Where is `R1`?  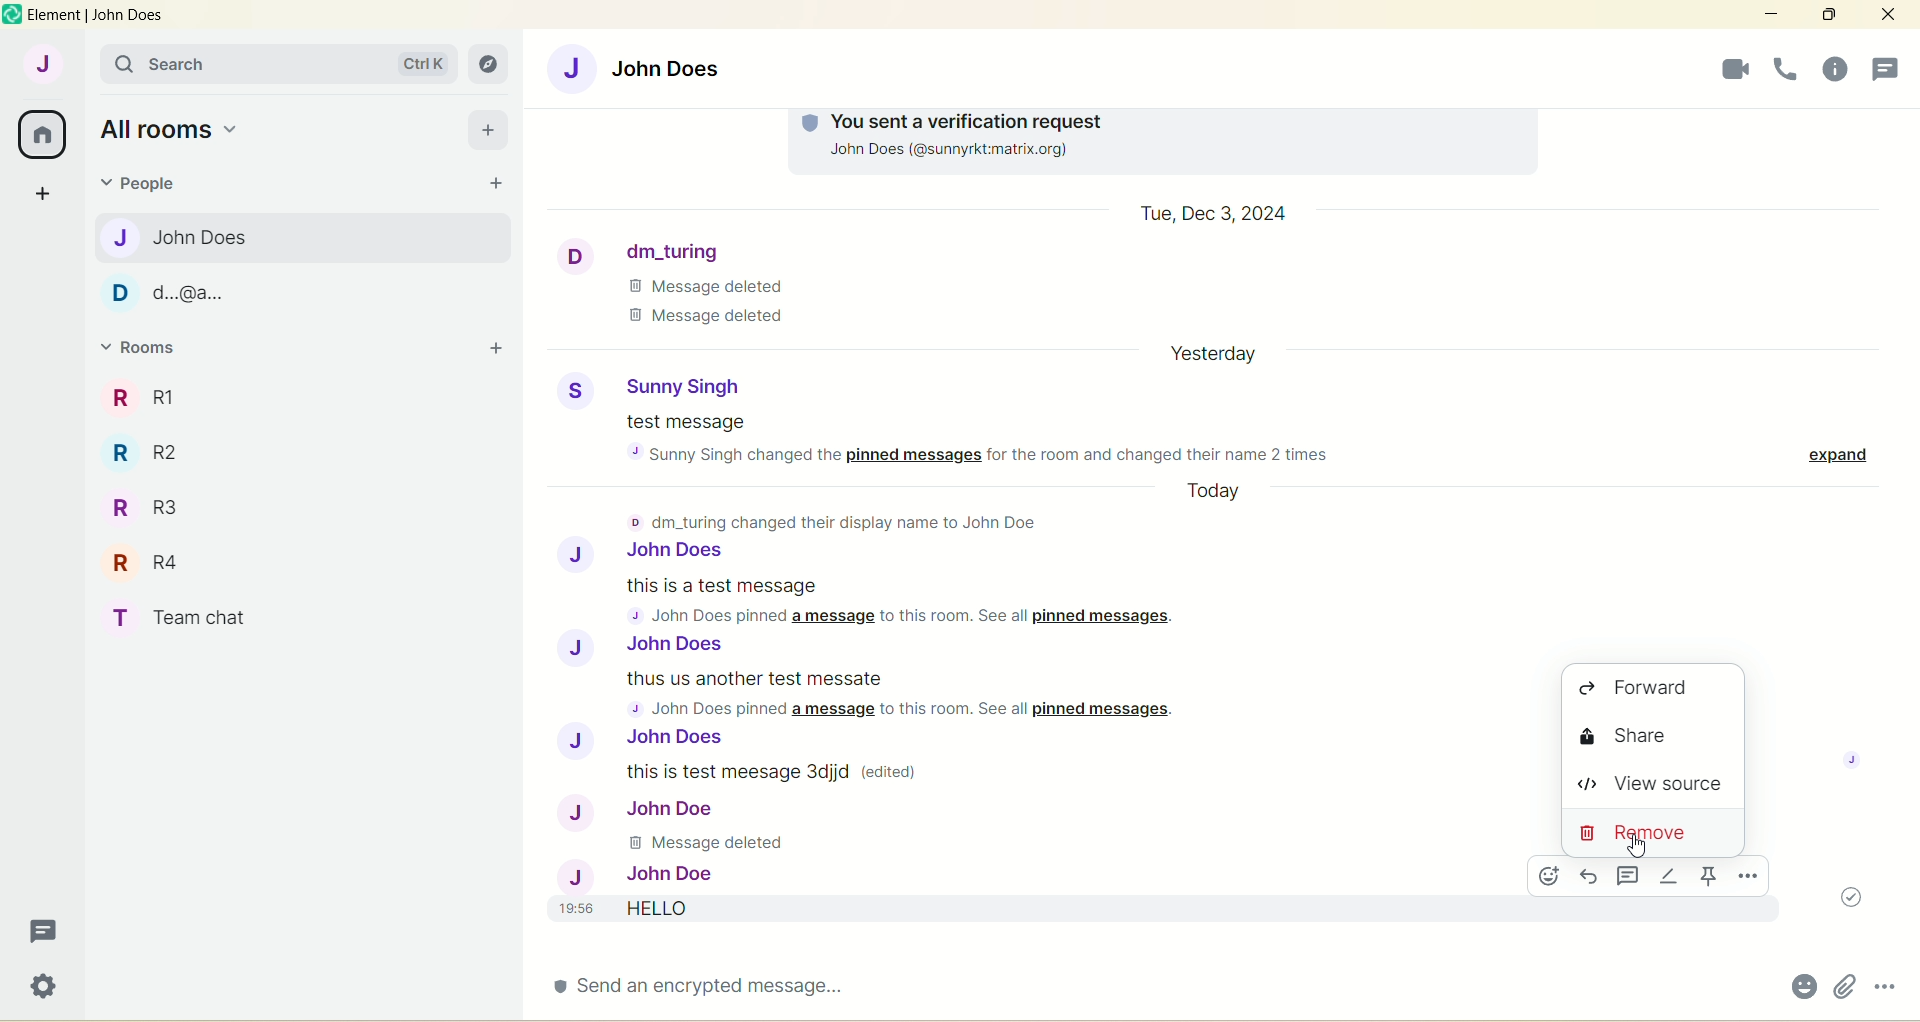
R1 is located at coordinates (173, 391).